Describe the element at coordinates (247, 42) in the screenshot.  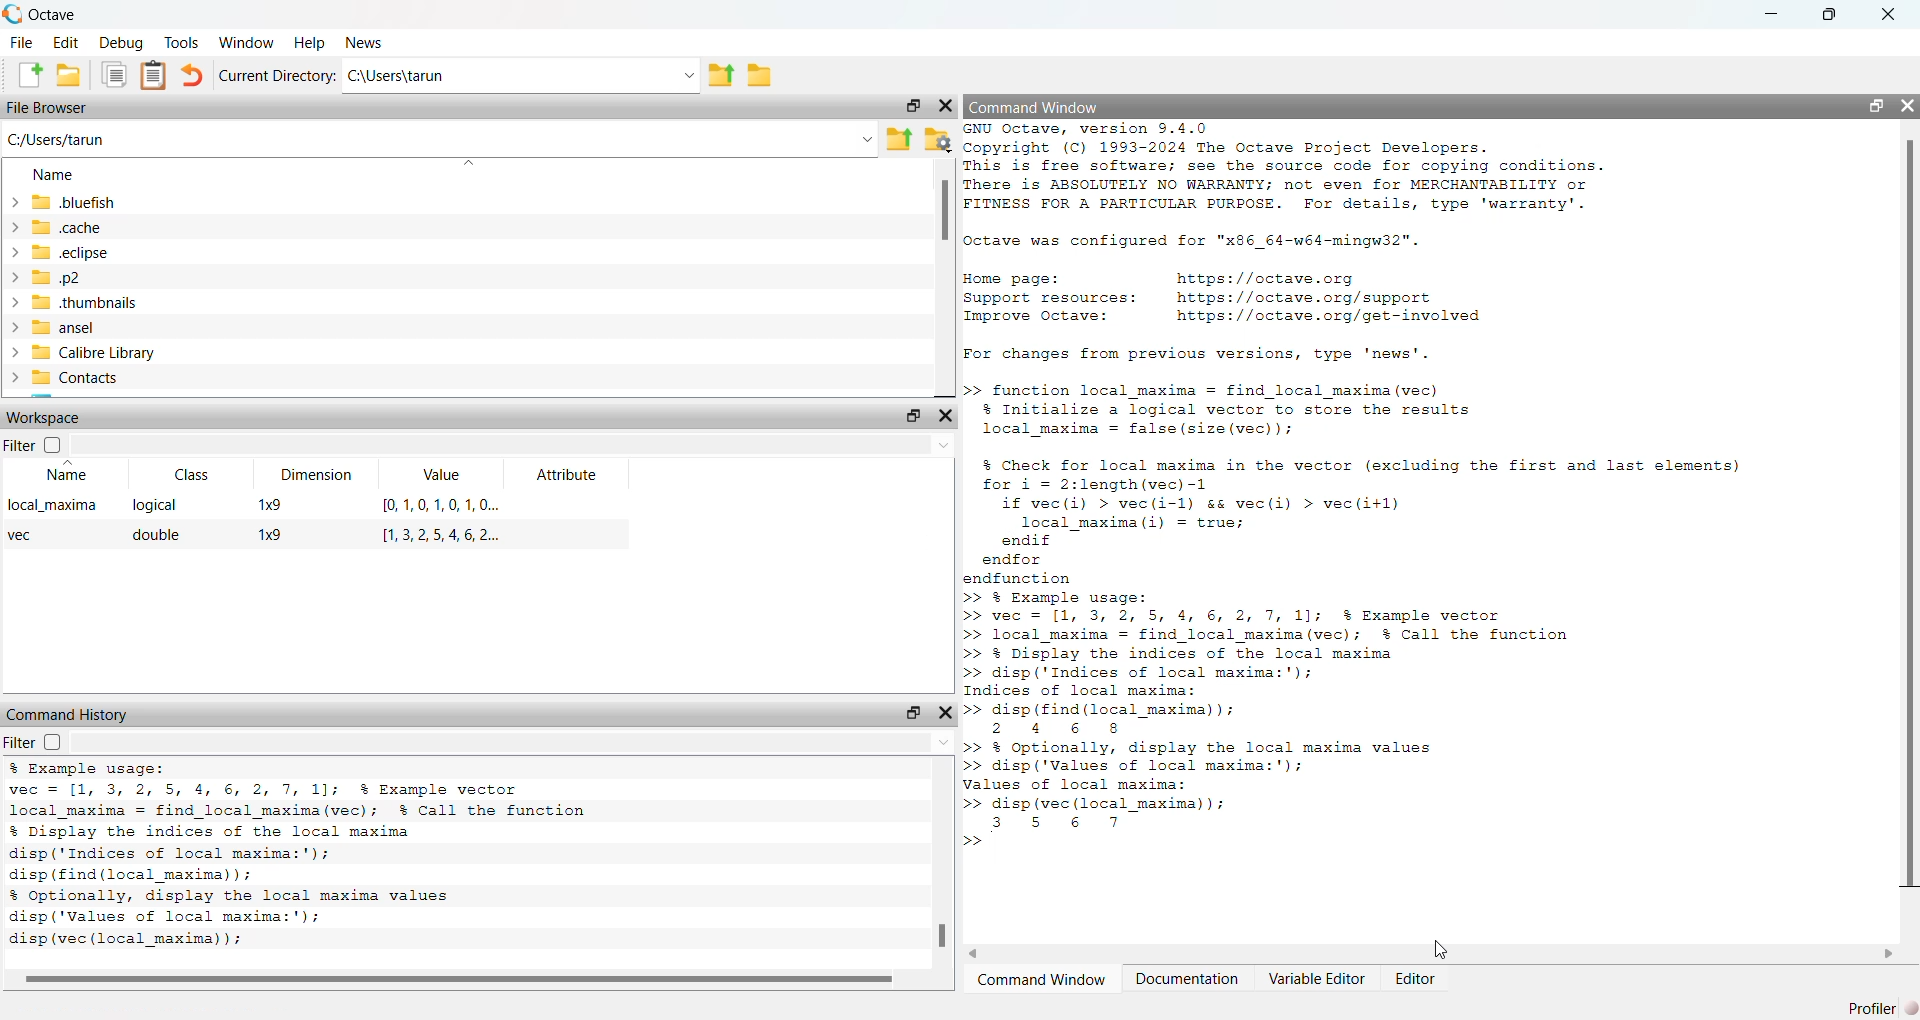
I see `Window` at that location.